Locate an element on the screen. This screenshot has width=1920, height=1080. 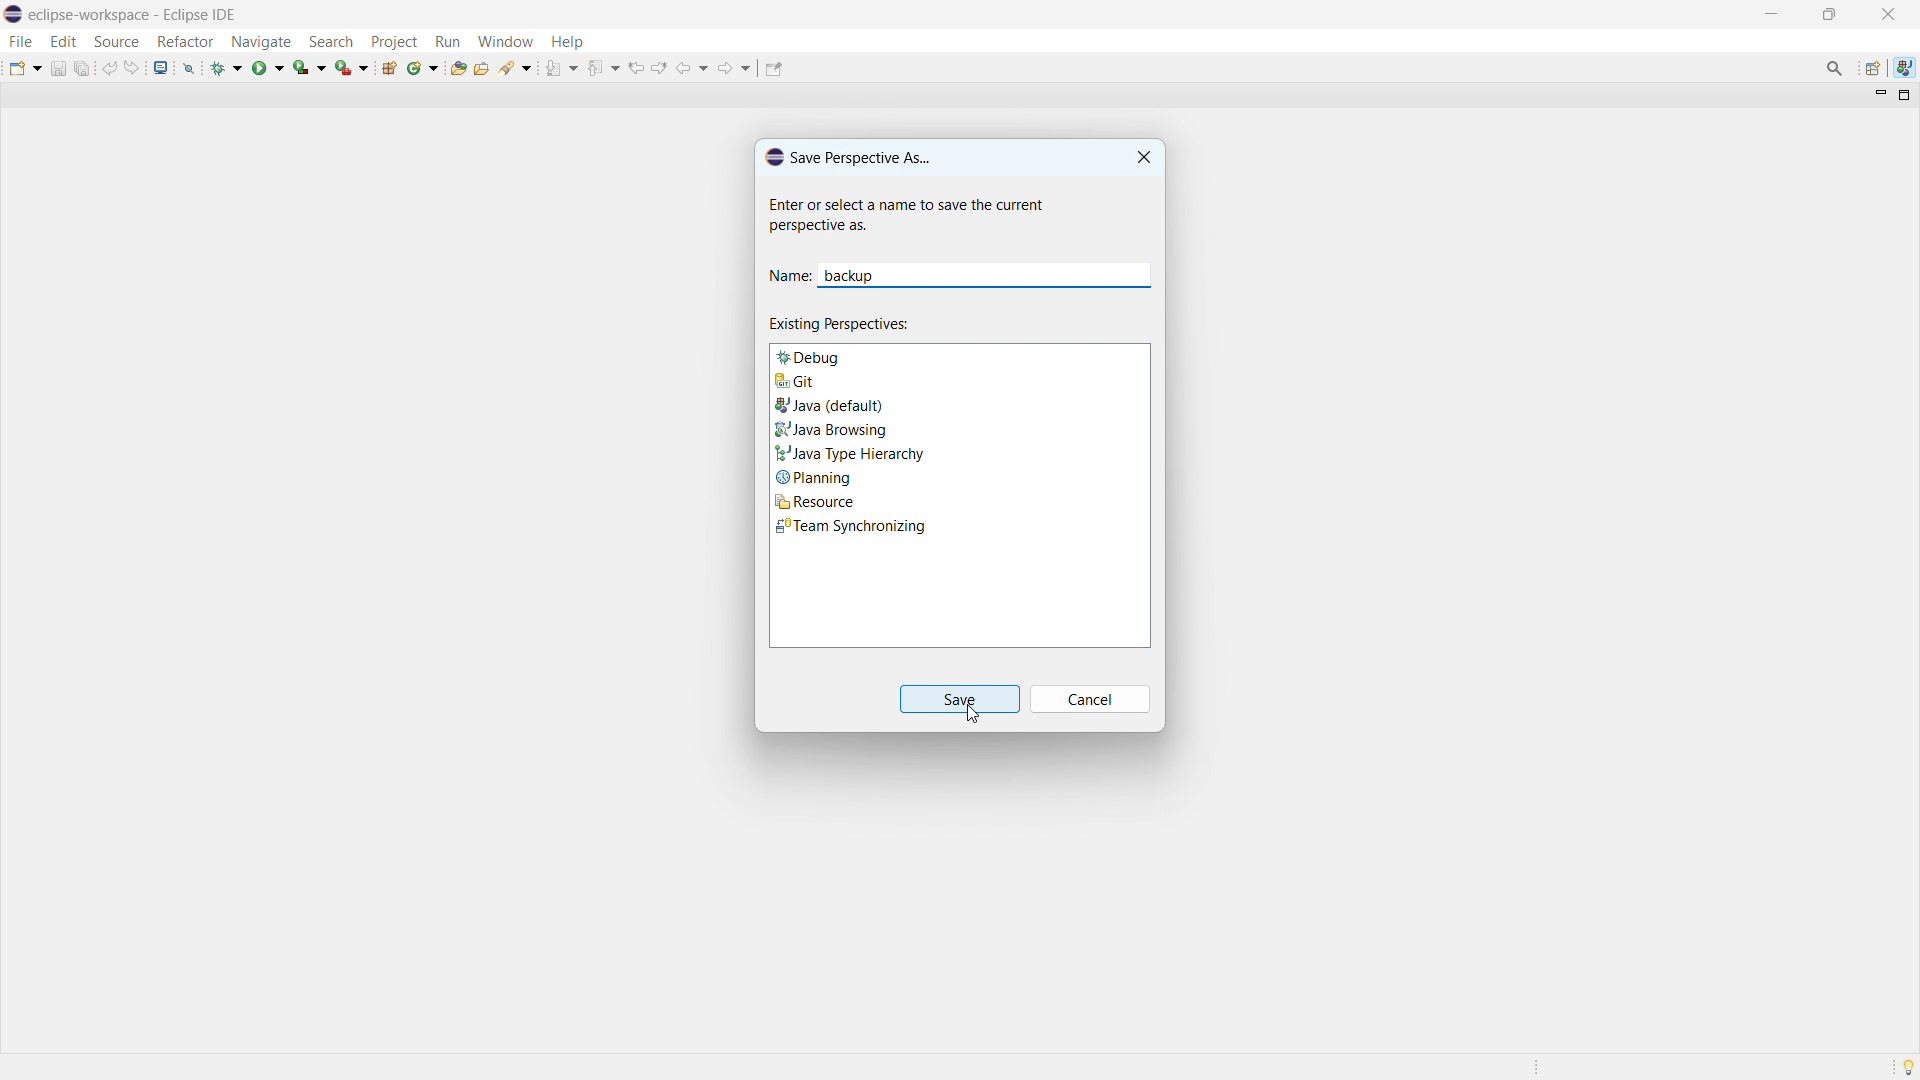
close is located at coordinates (1887, 15).